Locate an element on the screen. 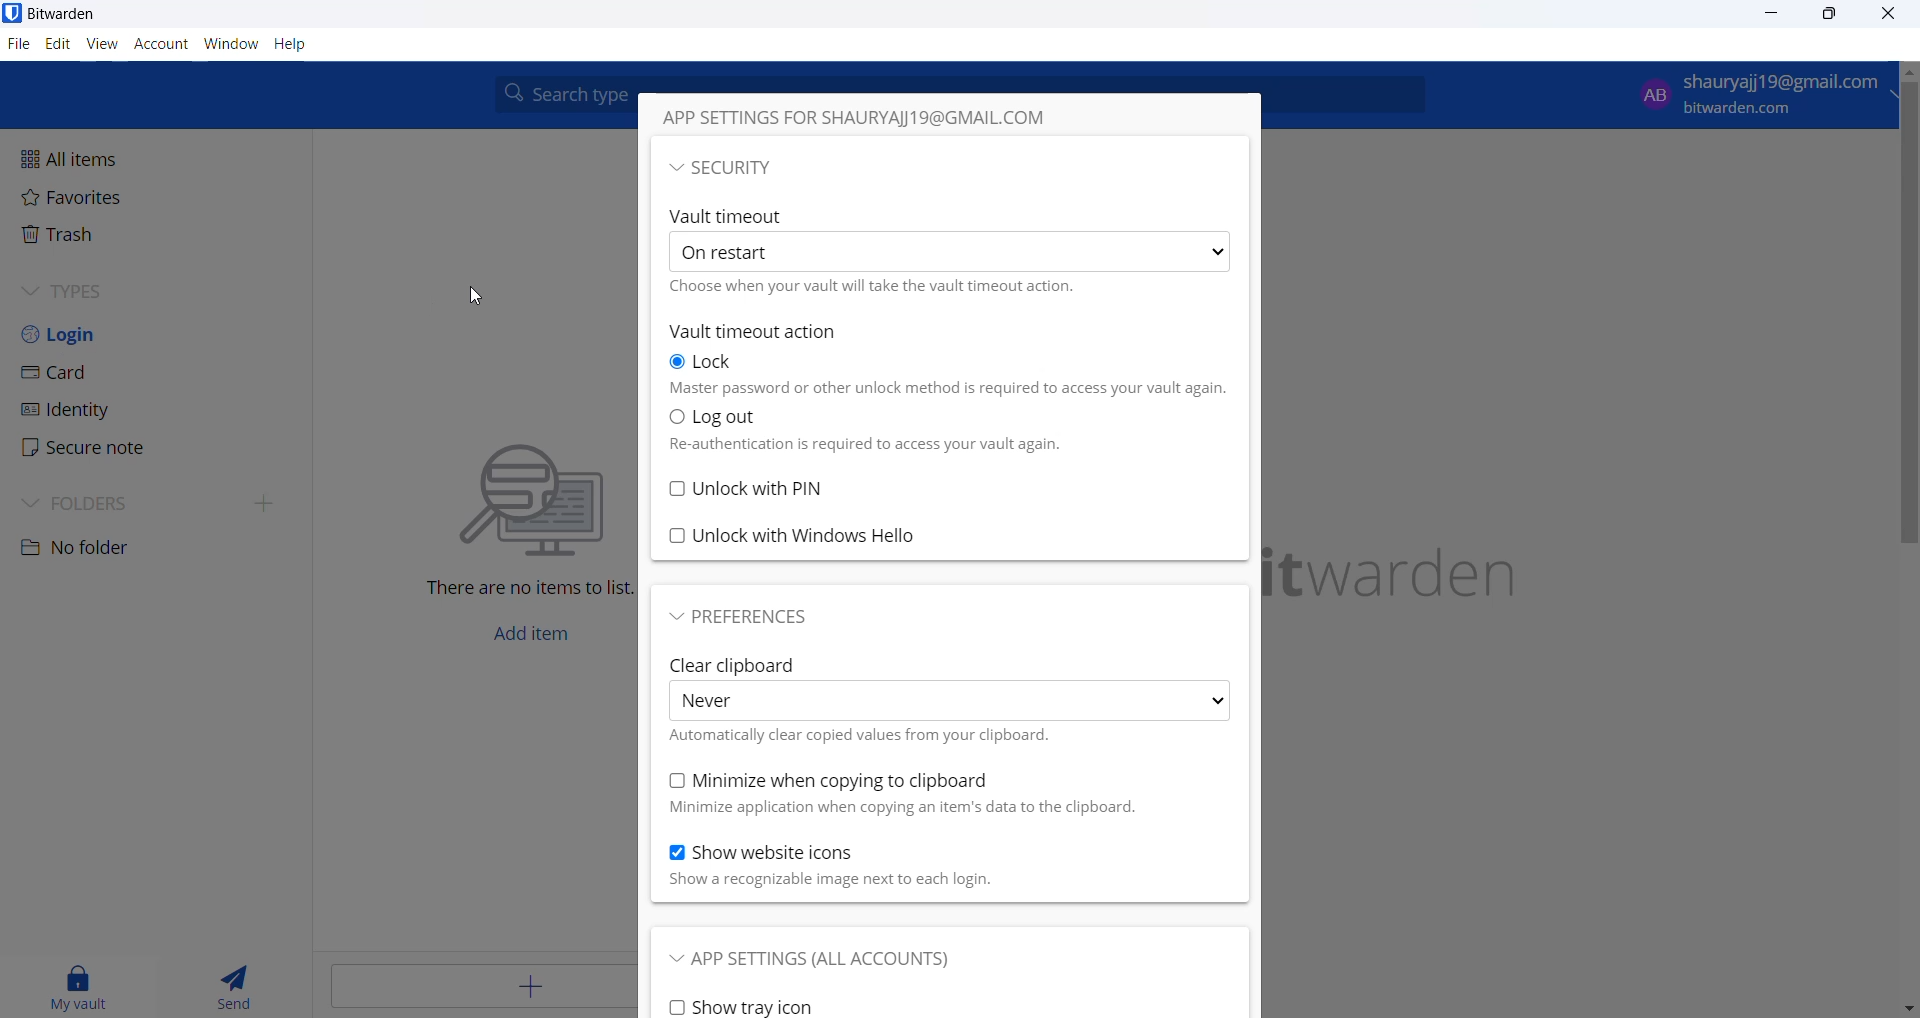 Image resolution: width=1920 pixels, height=1018 pixels. vault timeout action is located at coordinates (766, 334).